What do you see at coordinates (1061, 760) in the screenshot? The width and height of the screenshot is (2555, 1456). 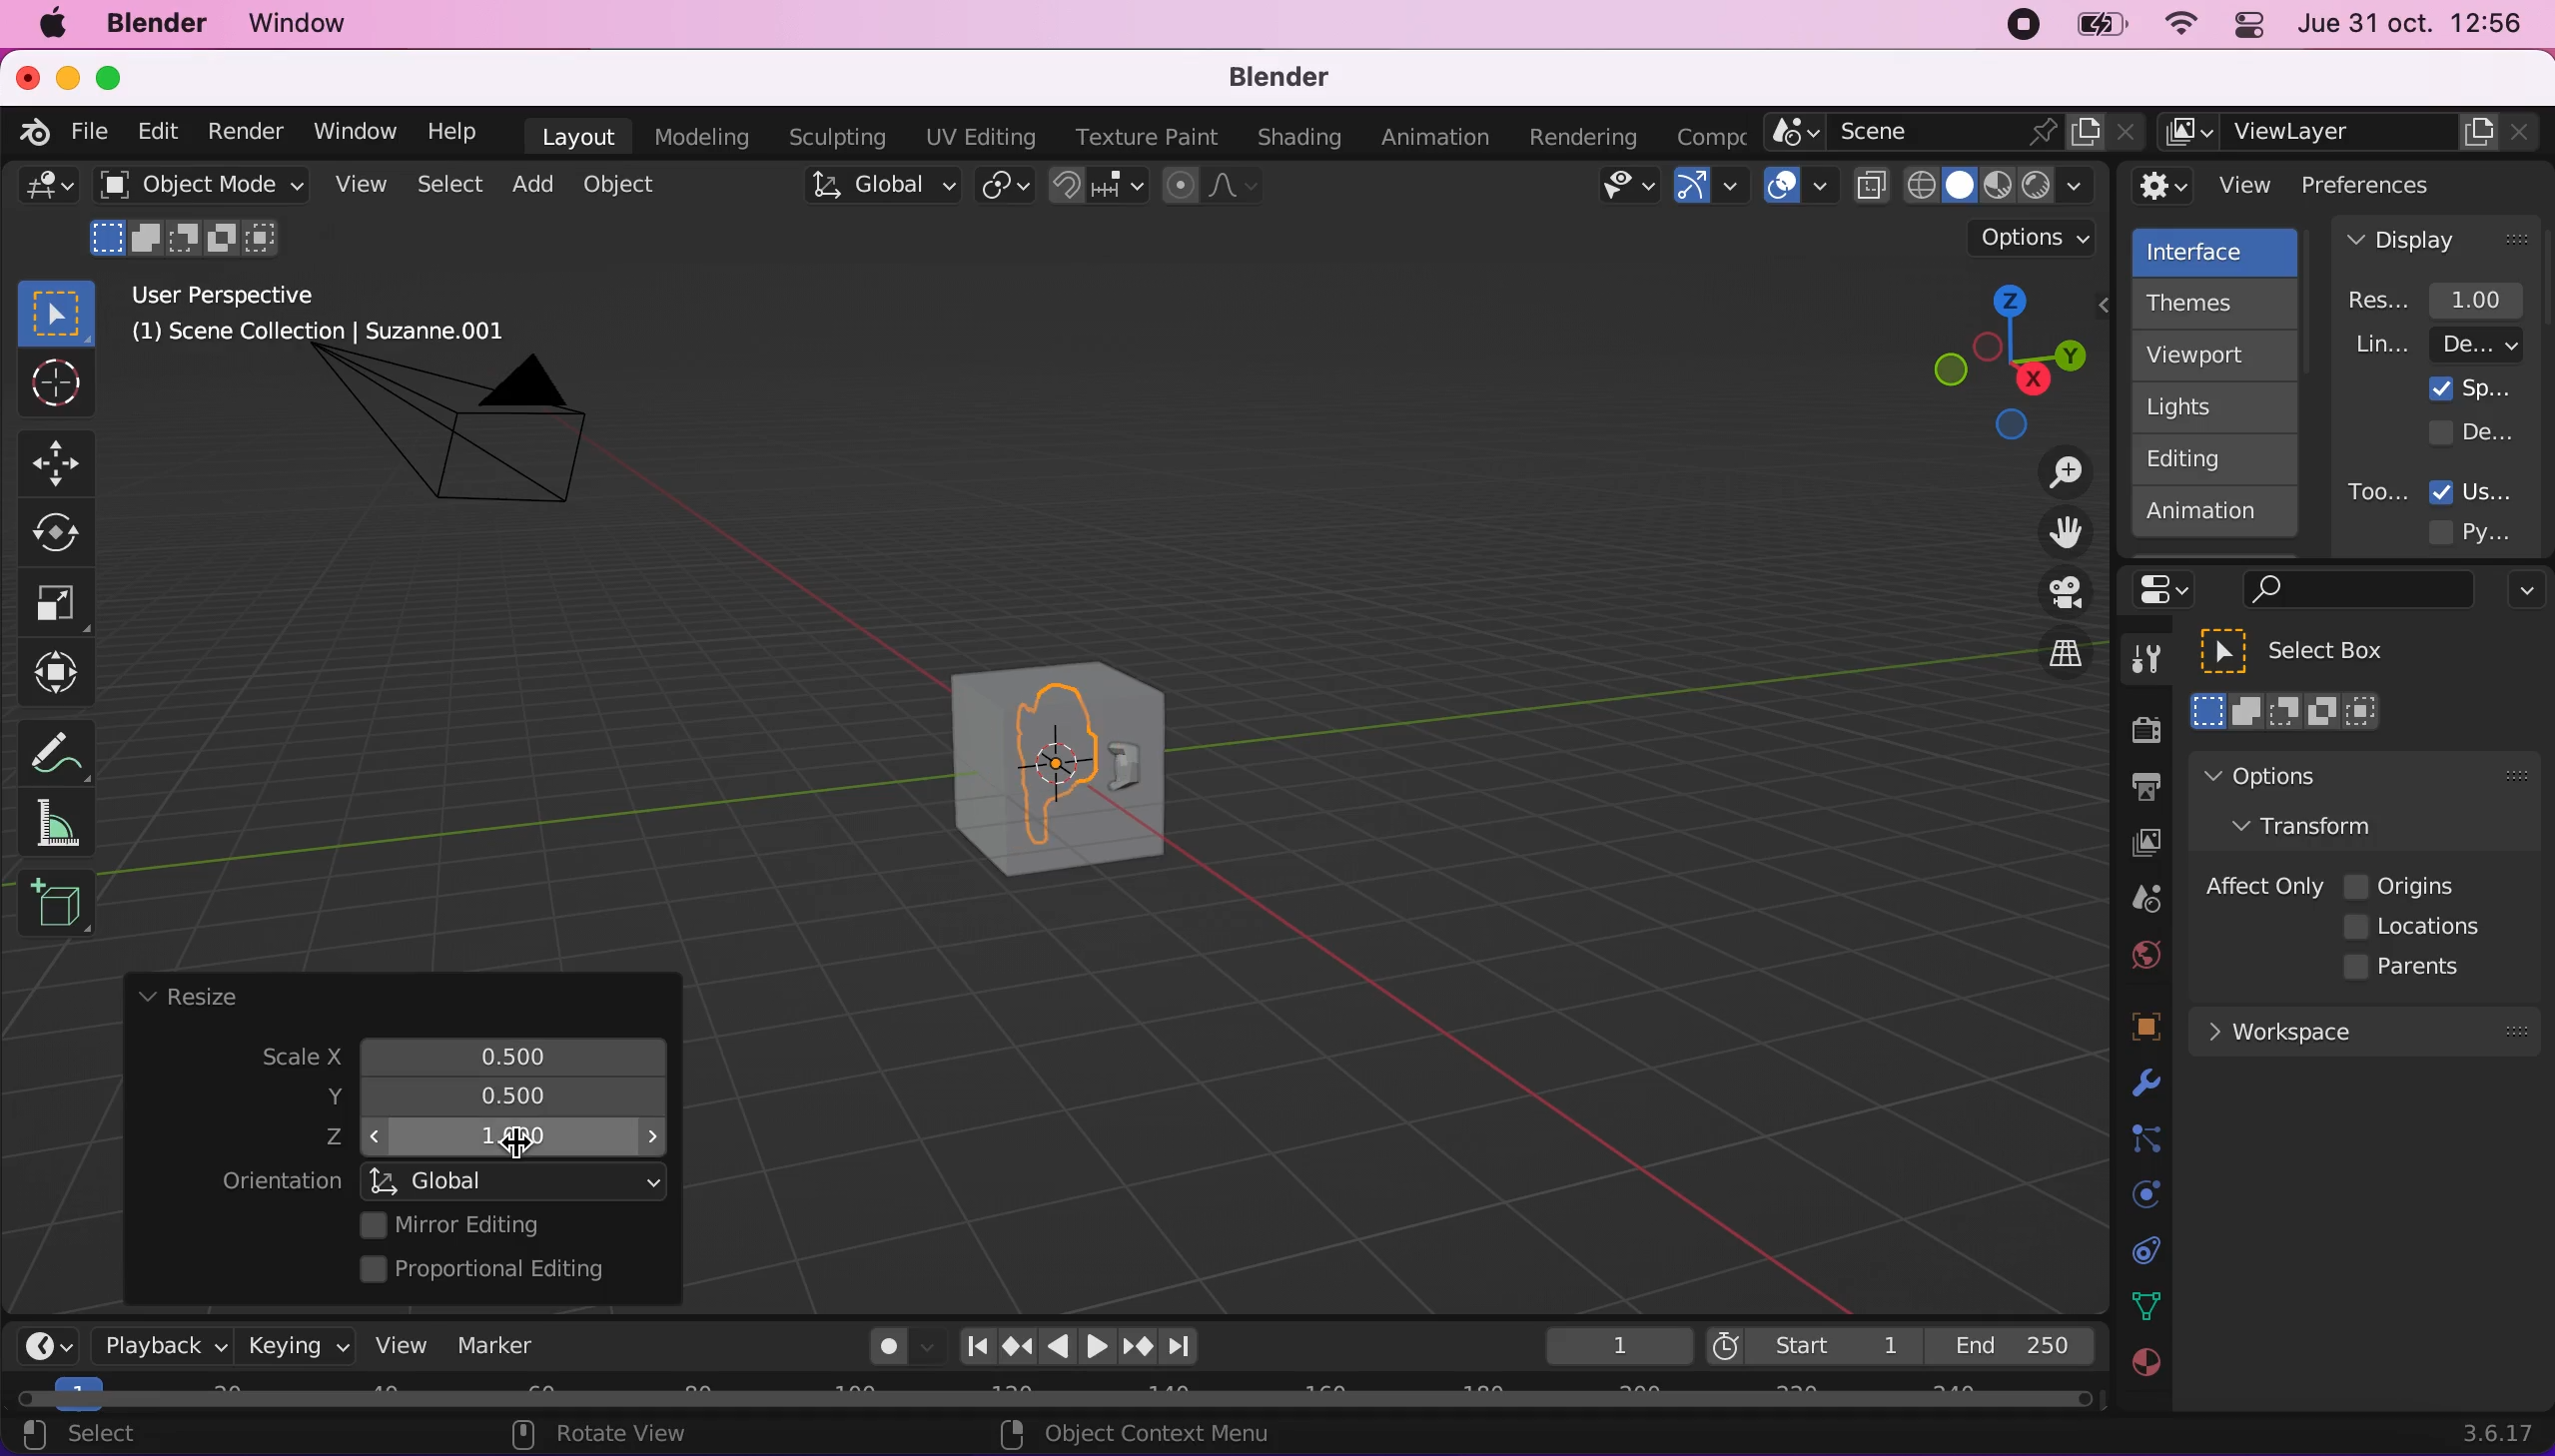 I see `cube` at bounding box center [1061, 760].